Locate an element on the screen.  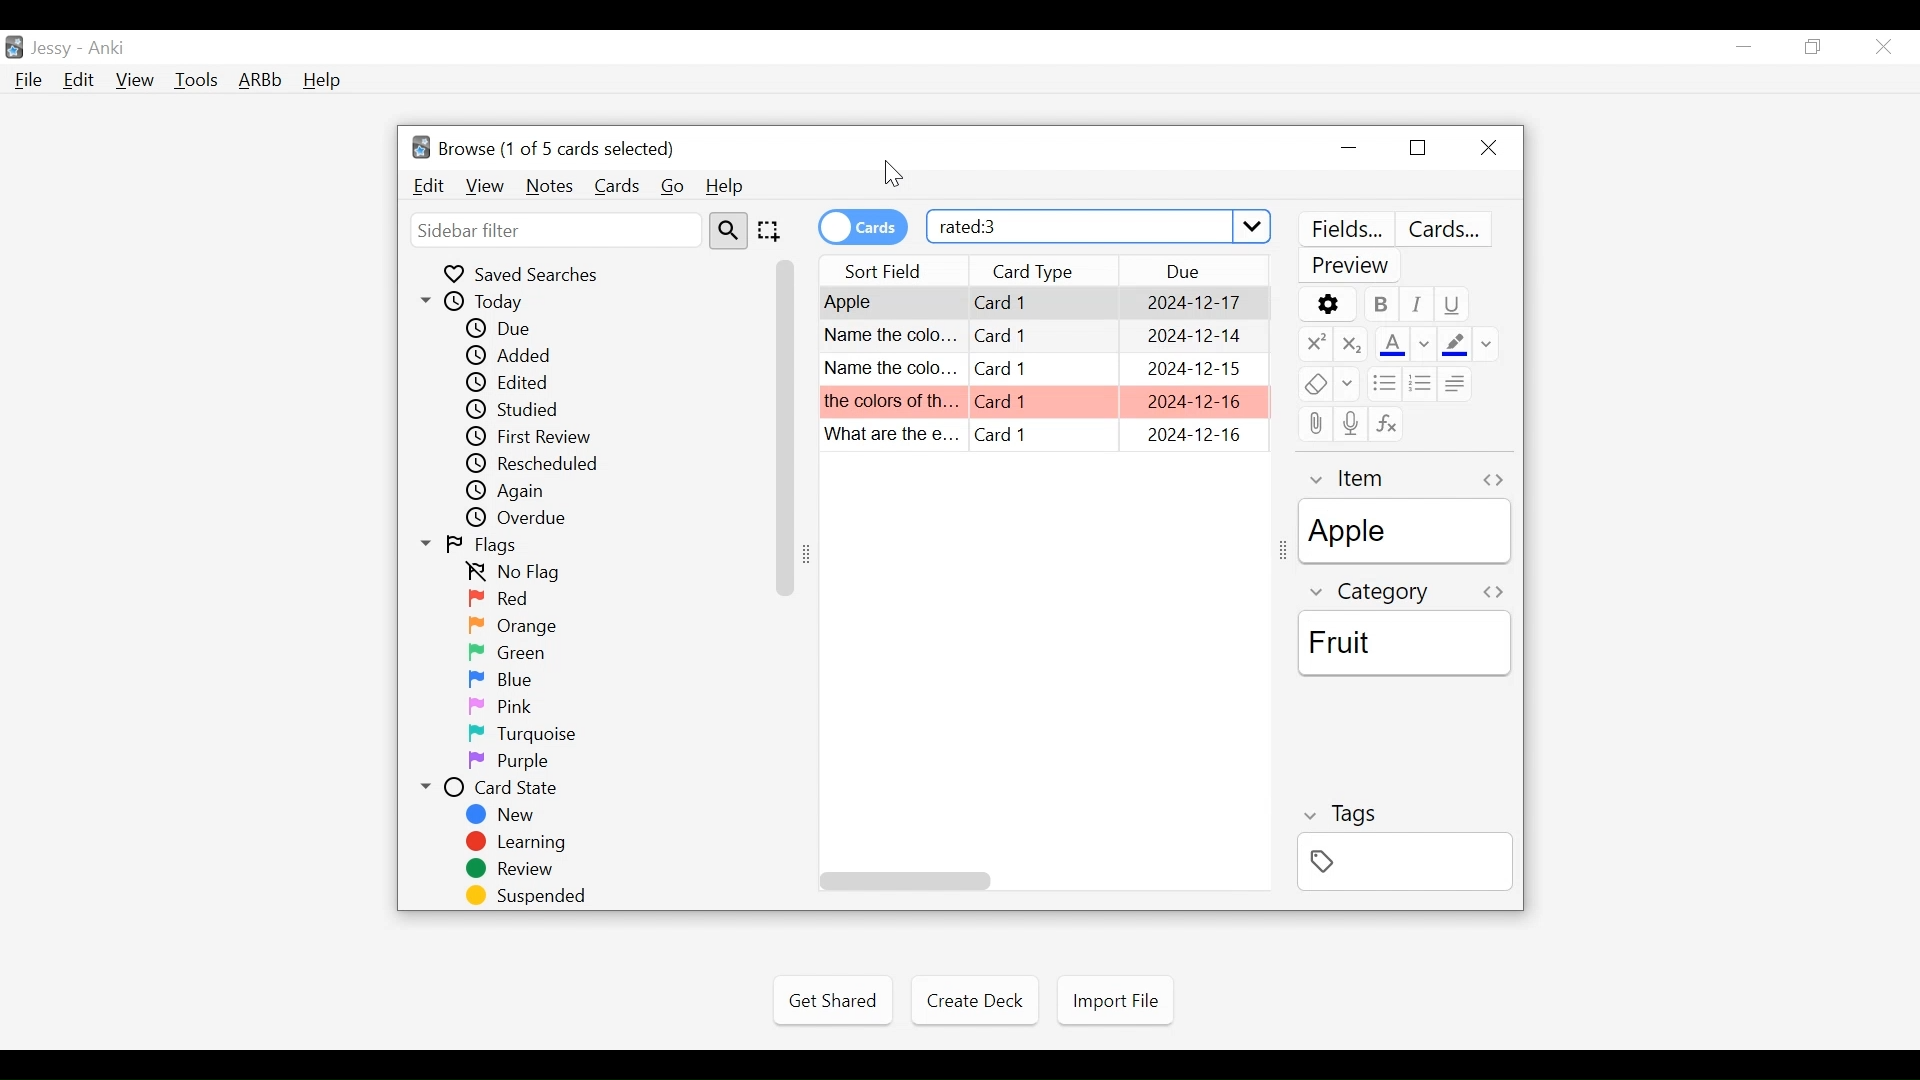
First Review is located at coordinates (533, 438).